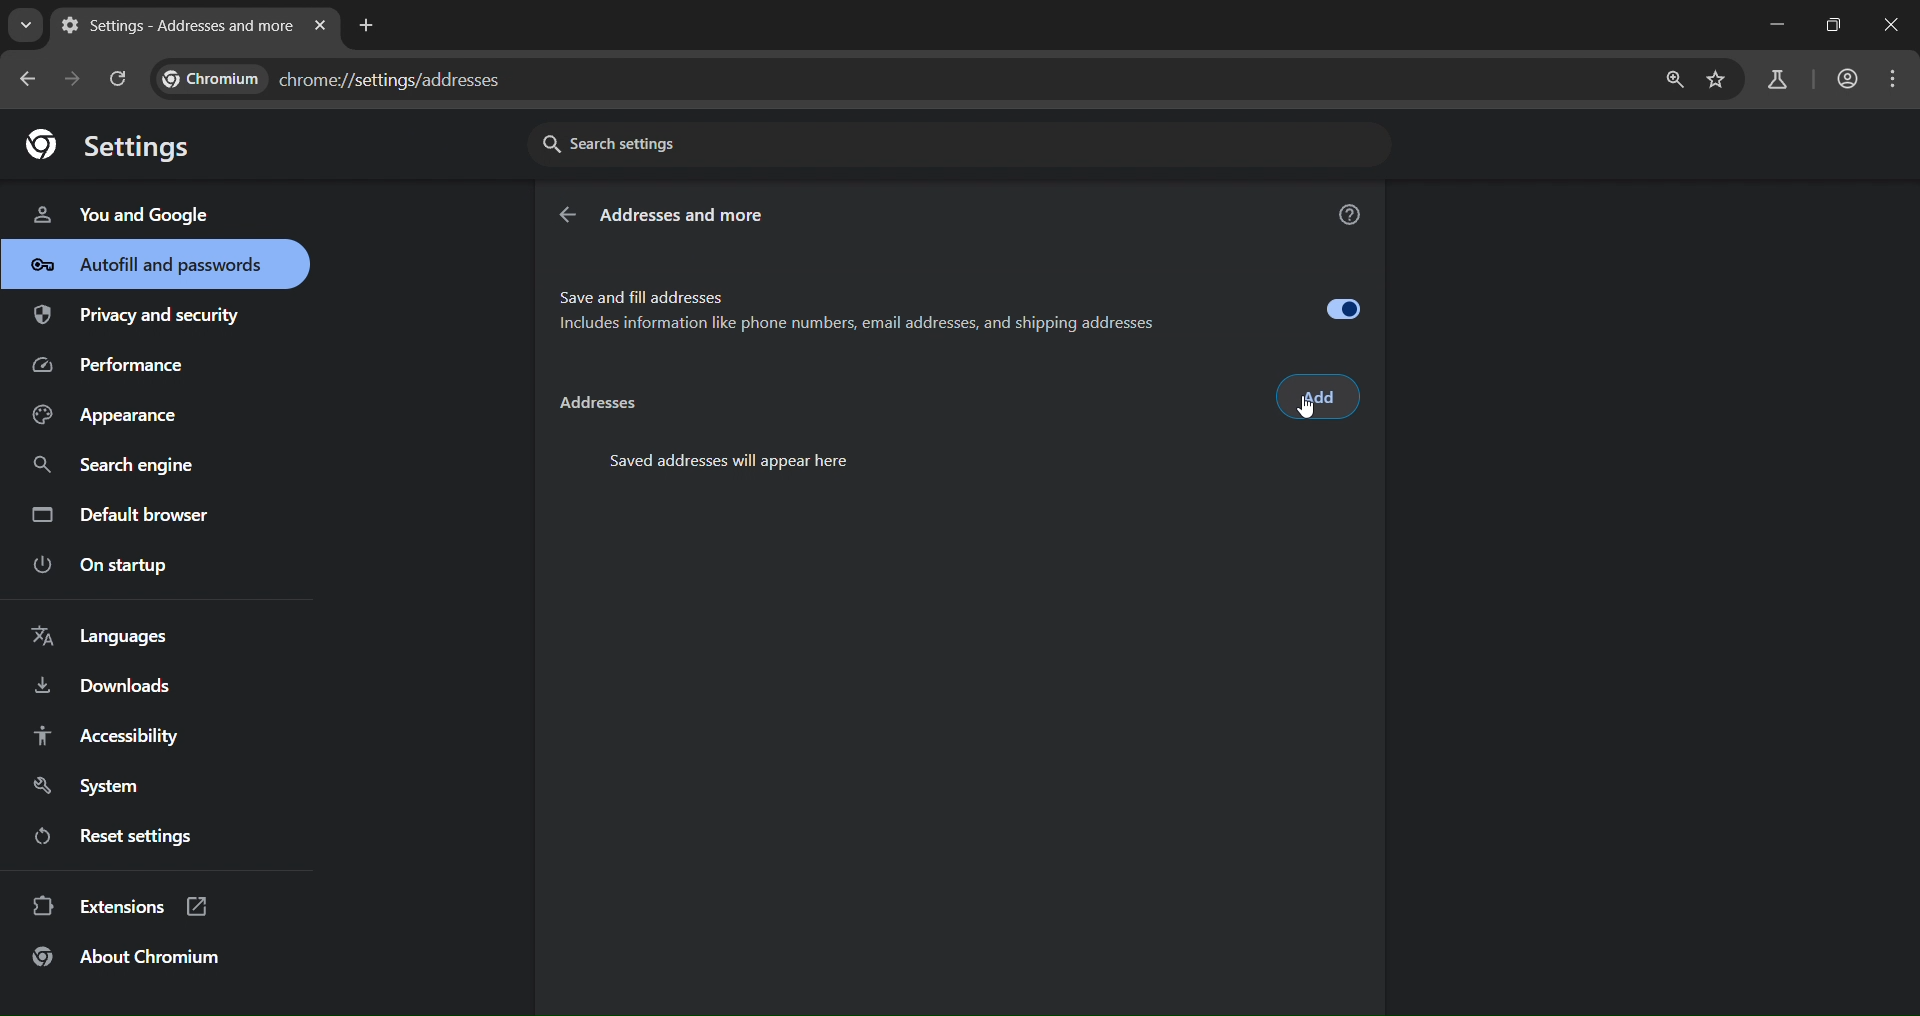 This screenshot has height=1016, width=1920. Describe the element at coordinates (25, 25) in the screenshot. I see `search  tabs` at that location.